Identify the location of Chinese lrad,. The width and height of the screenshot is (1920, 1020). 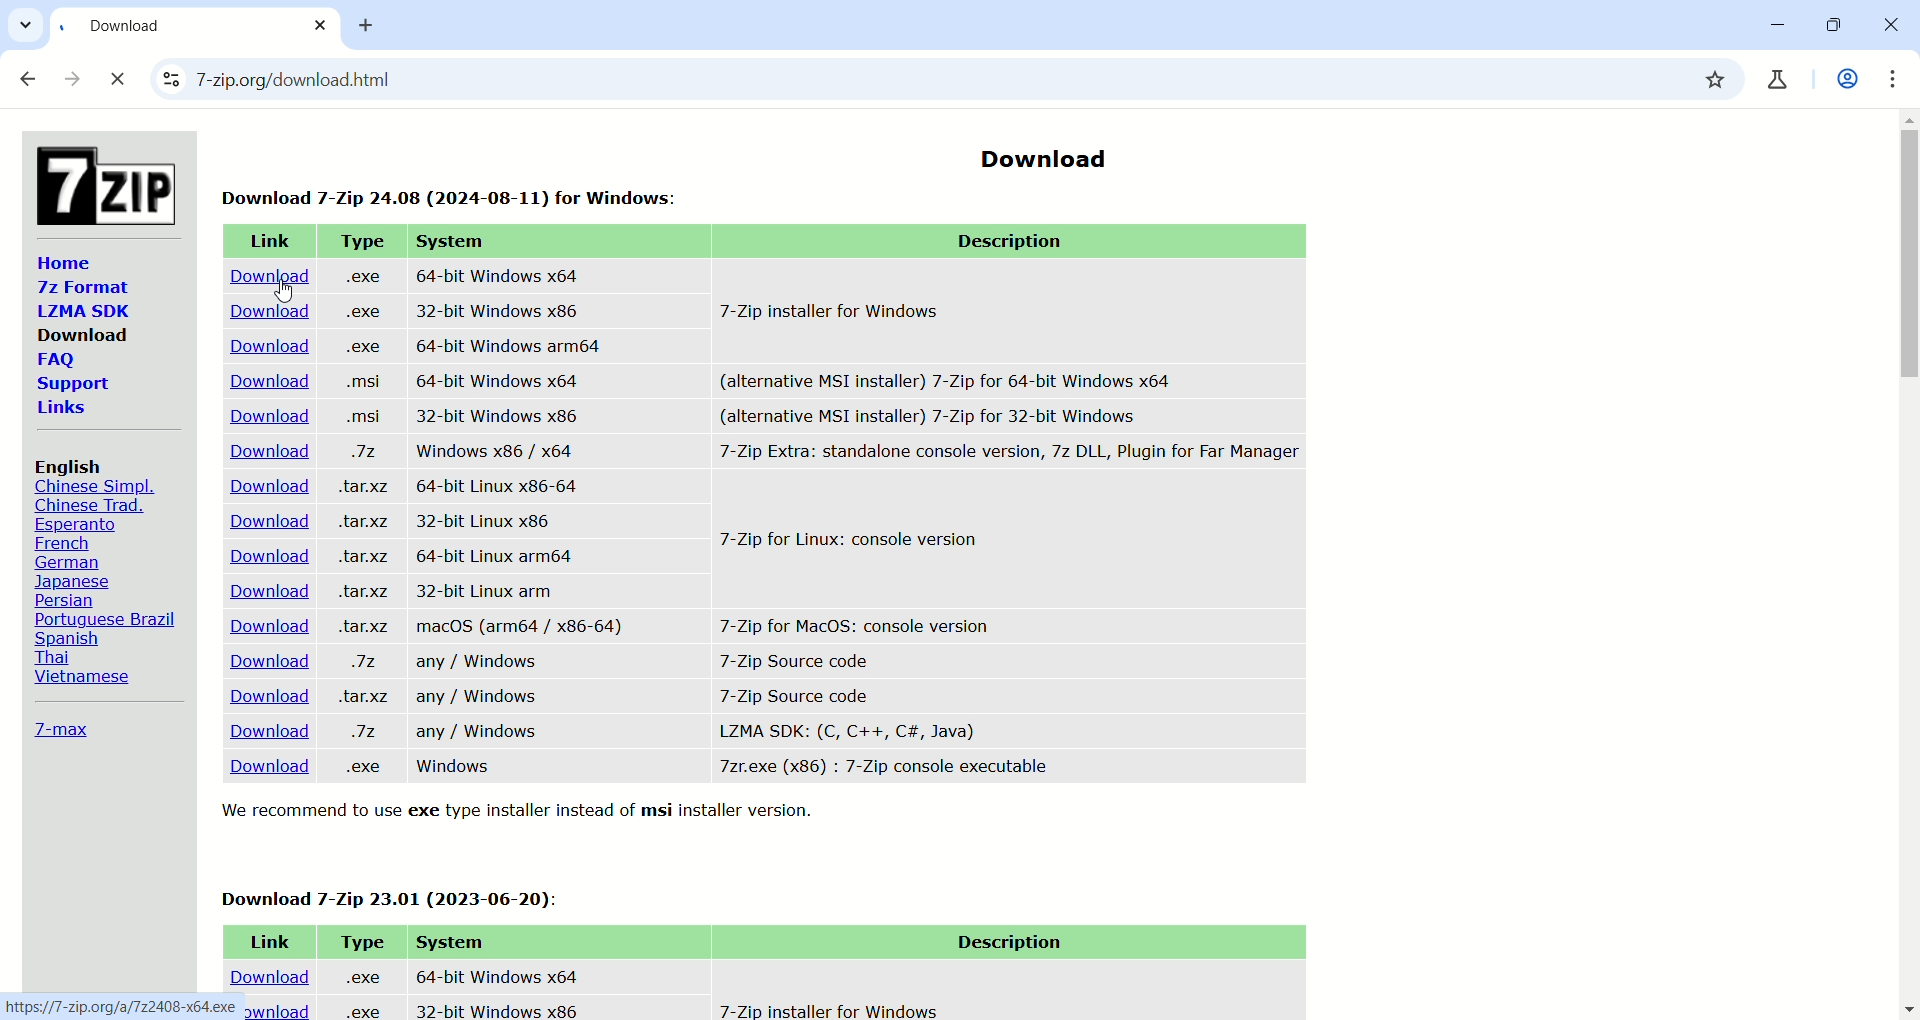
(89, 506).